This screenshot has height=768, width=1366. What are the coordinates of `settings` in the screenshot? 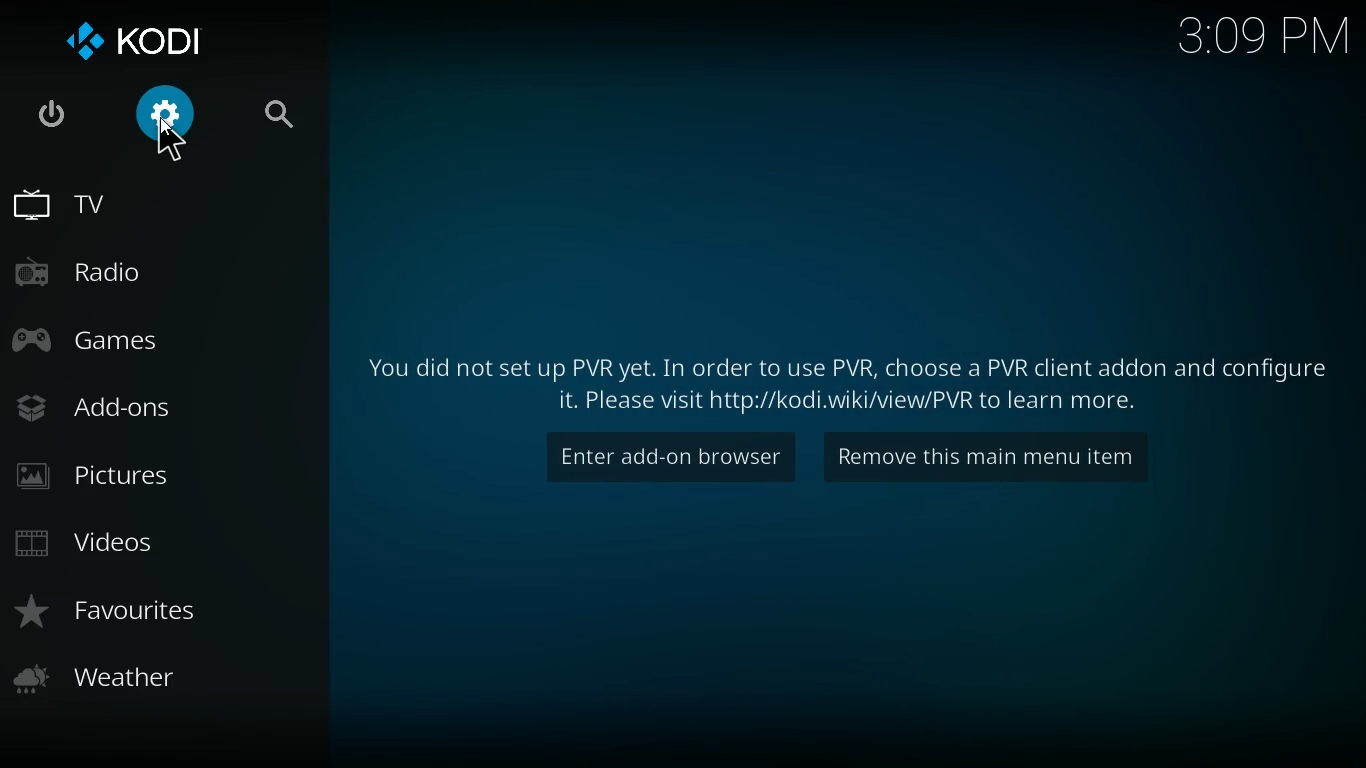 It's located at (167, 125).